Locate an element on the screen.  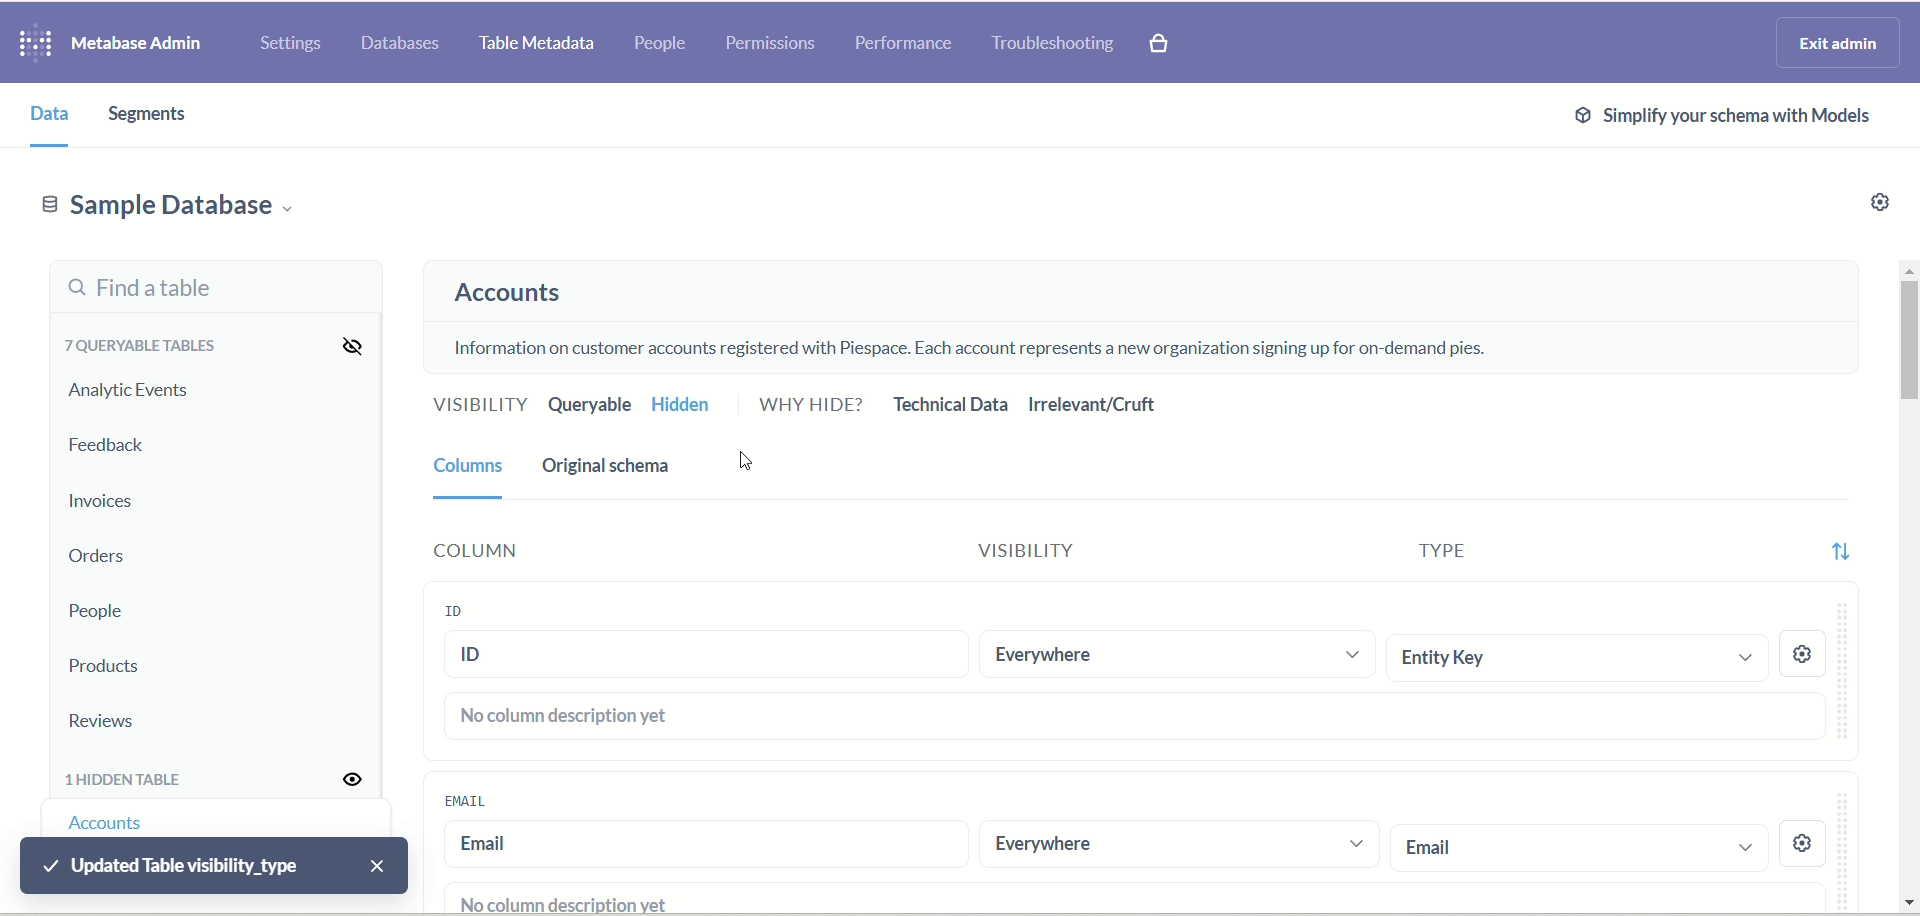
people is located at coordinates (95, 614).